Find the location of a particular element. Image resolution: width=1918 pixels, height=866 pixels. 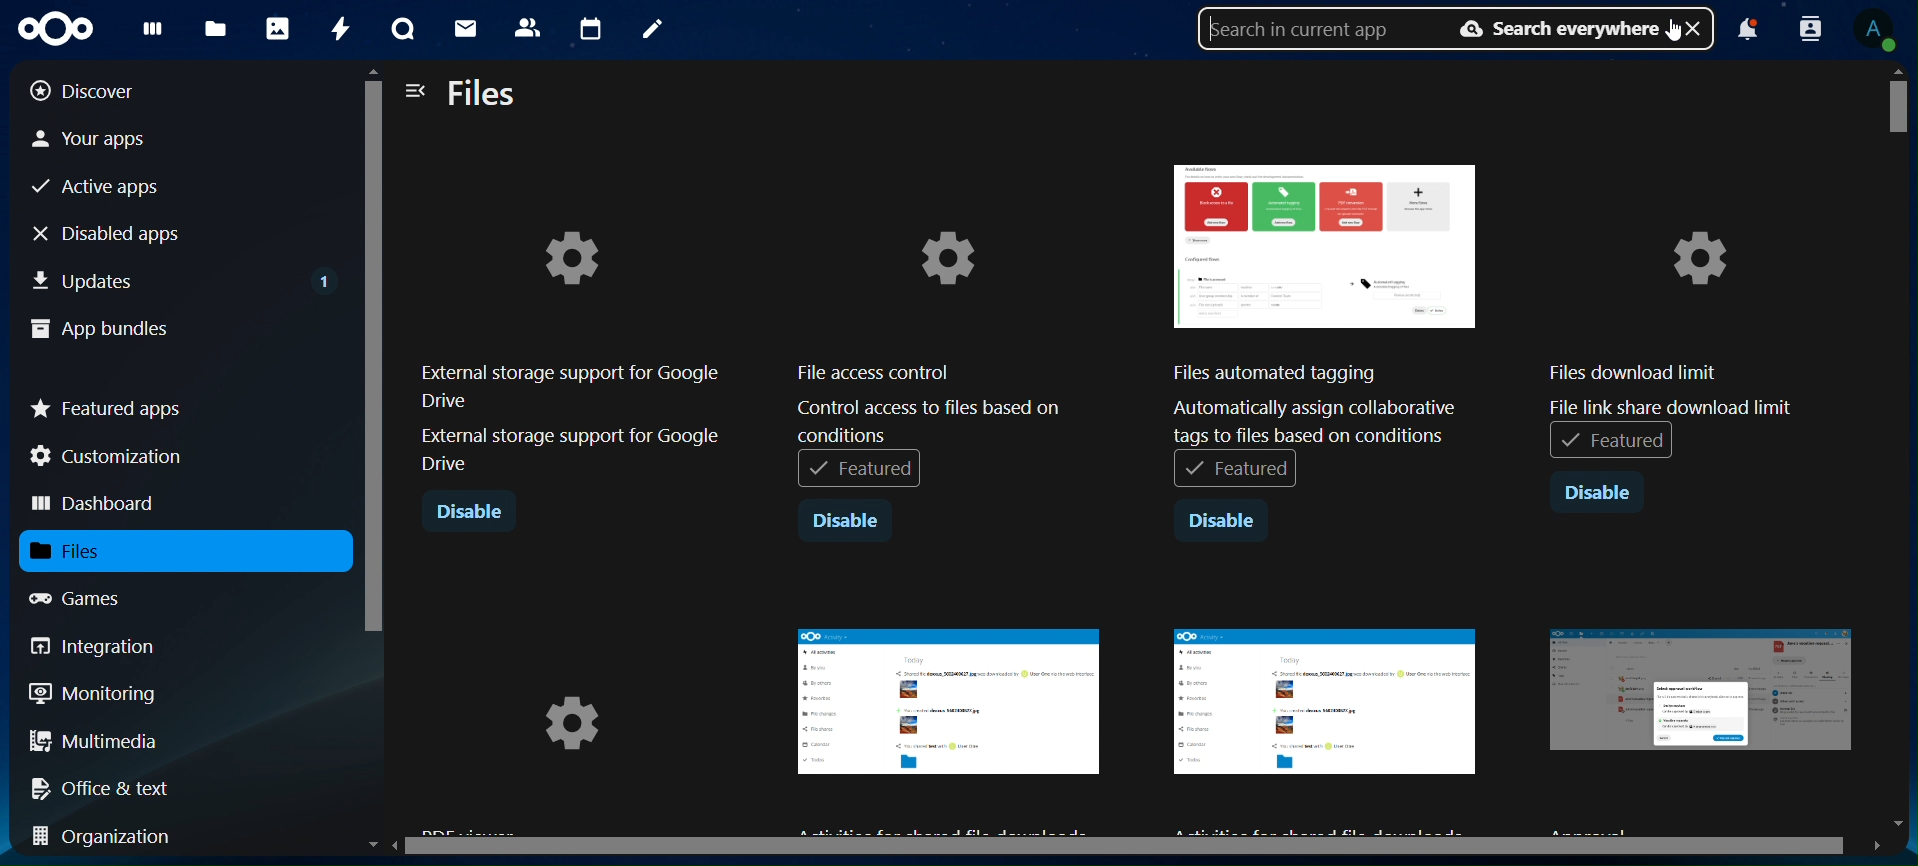

image is located at coordinates (1326, 727).